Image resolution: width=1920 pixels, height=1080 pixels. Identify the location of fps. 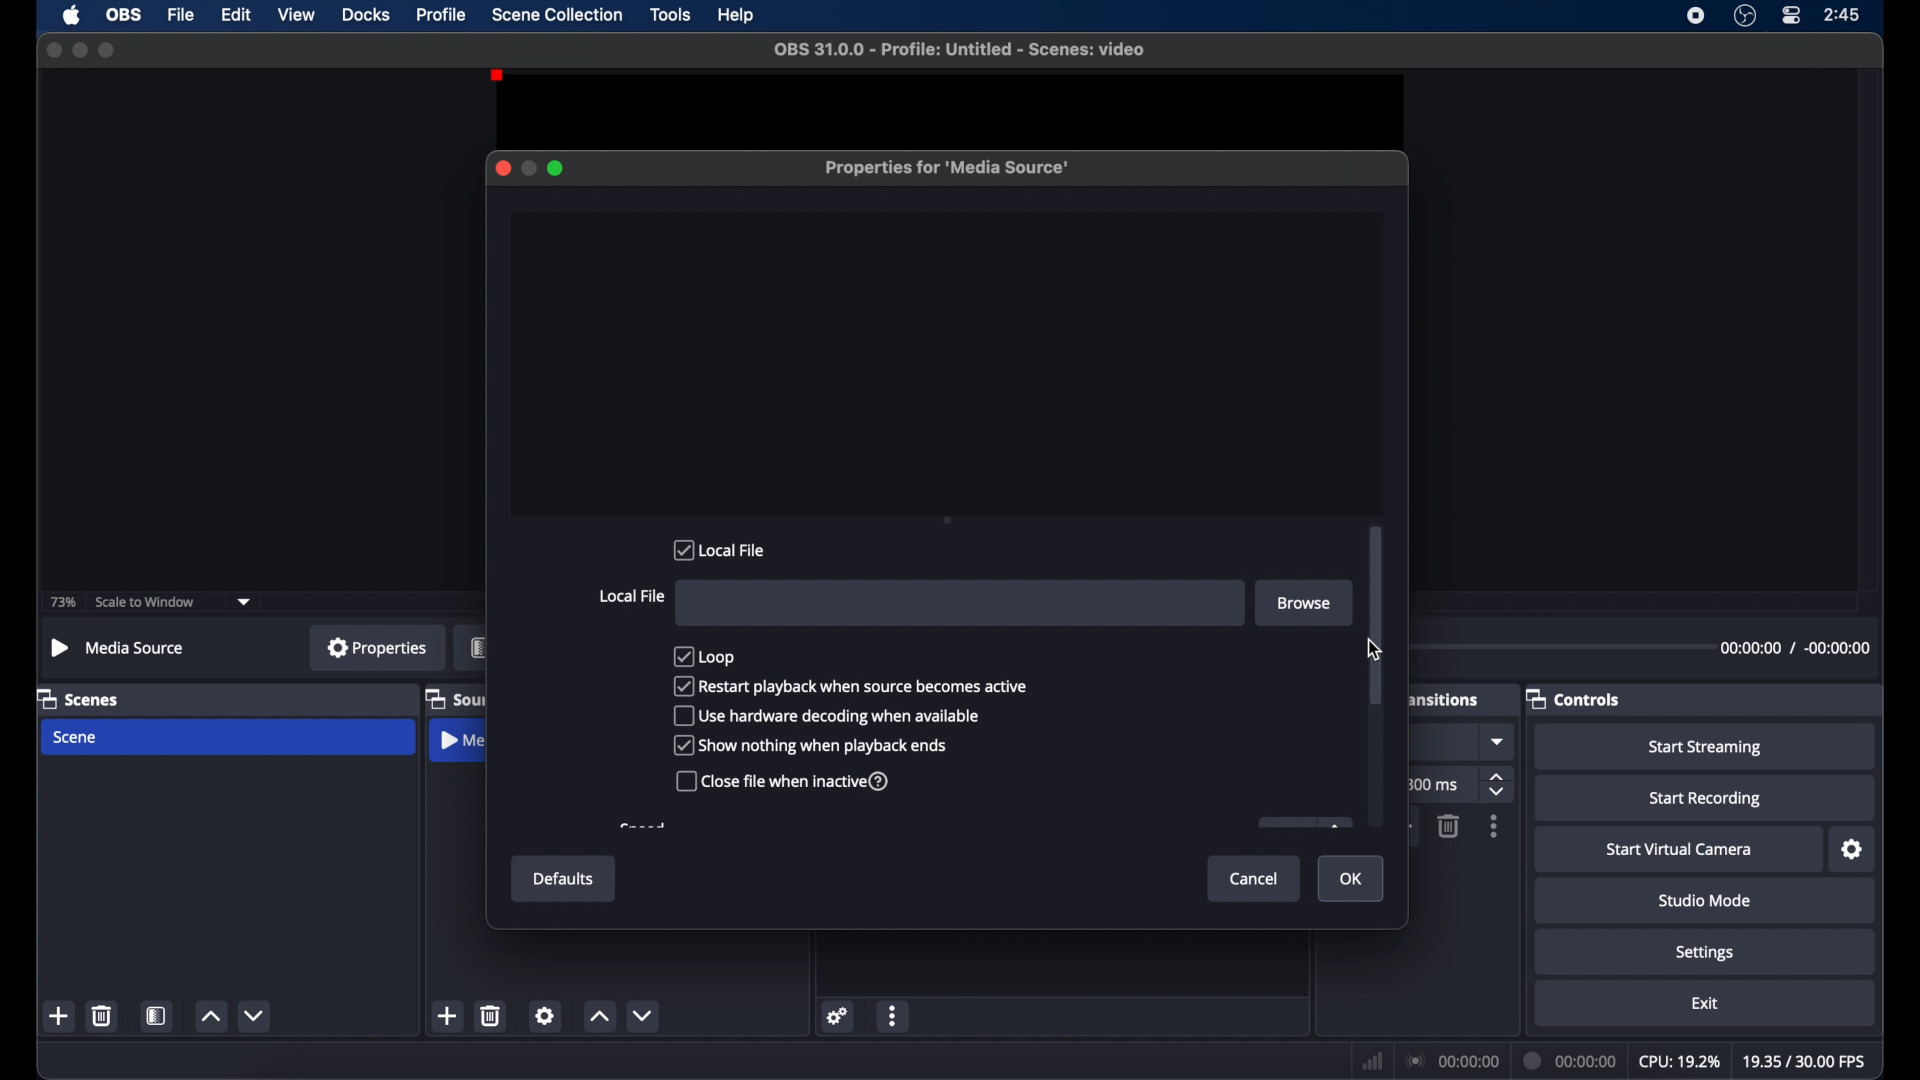
(1802, 1061).